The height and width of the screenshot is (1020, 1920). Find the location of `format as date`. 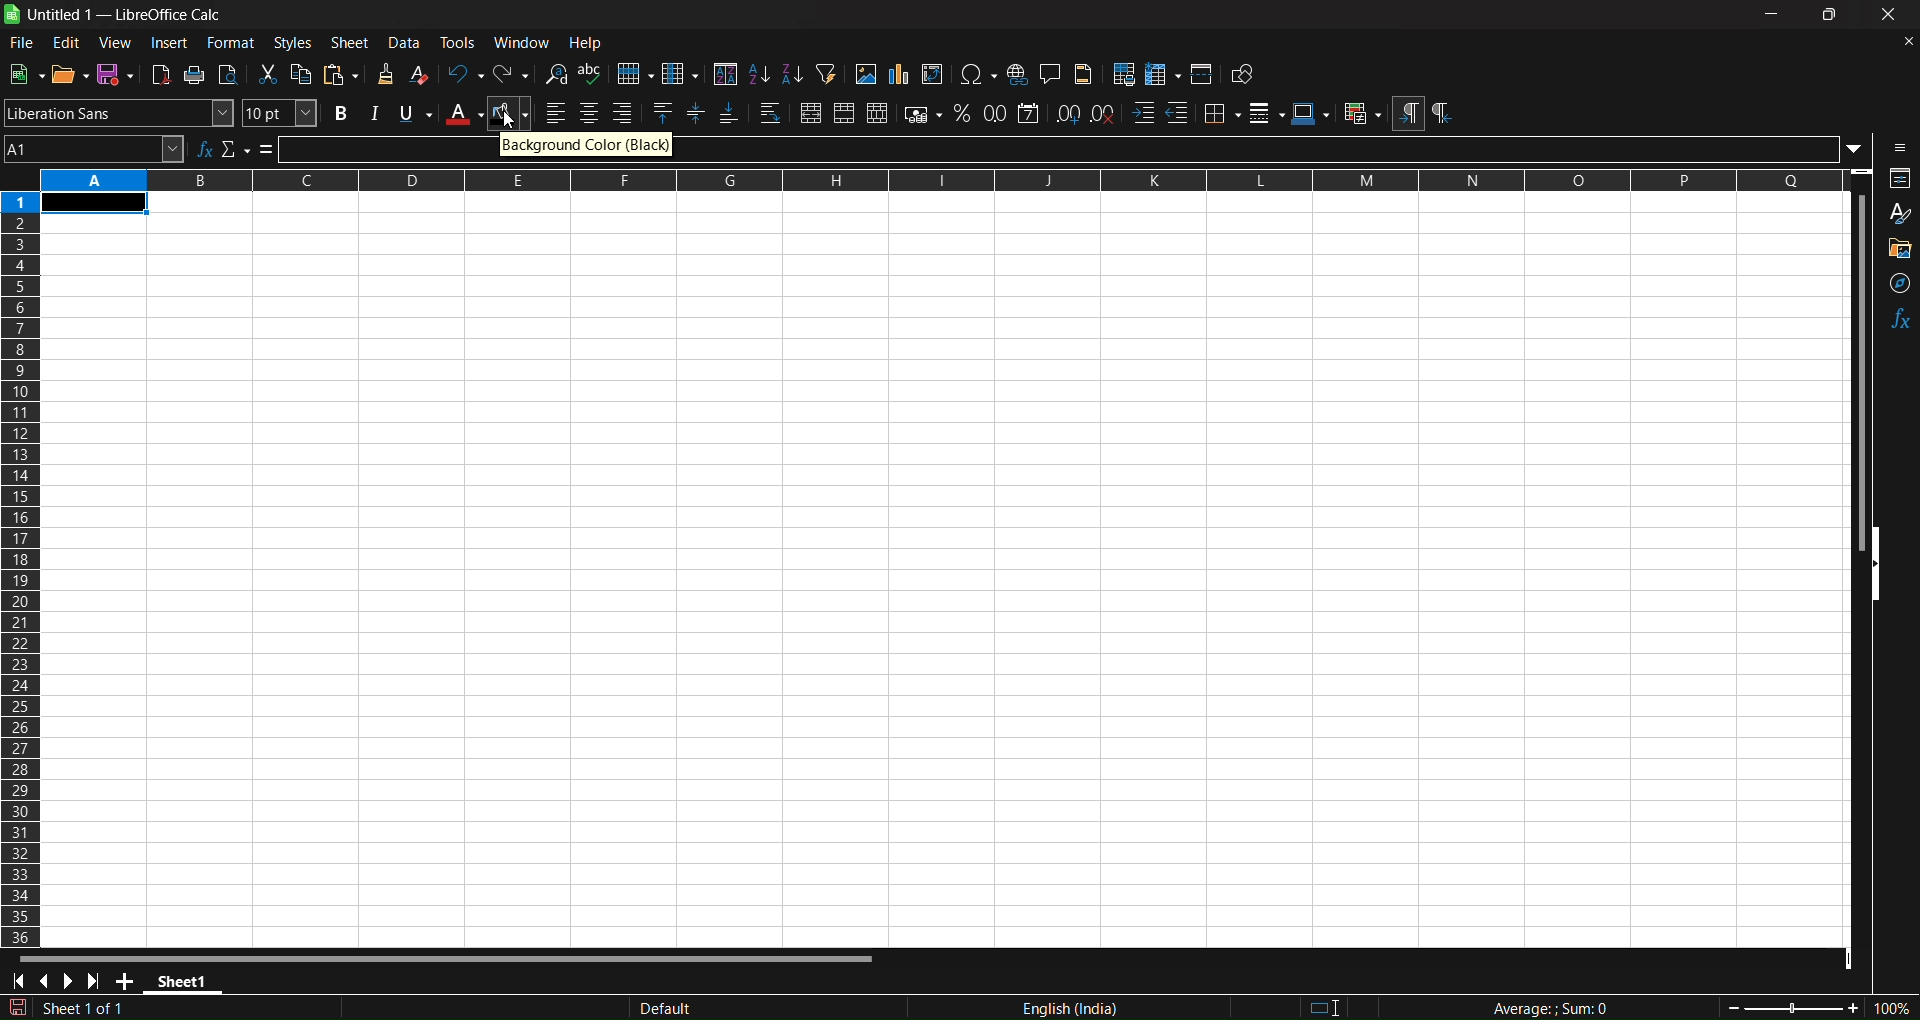

format as date is located at coordinates (1028, 114).